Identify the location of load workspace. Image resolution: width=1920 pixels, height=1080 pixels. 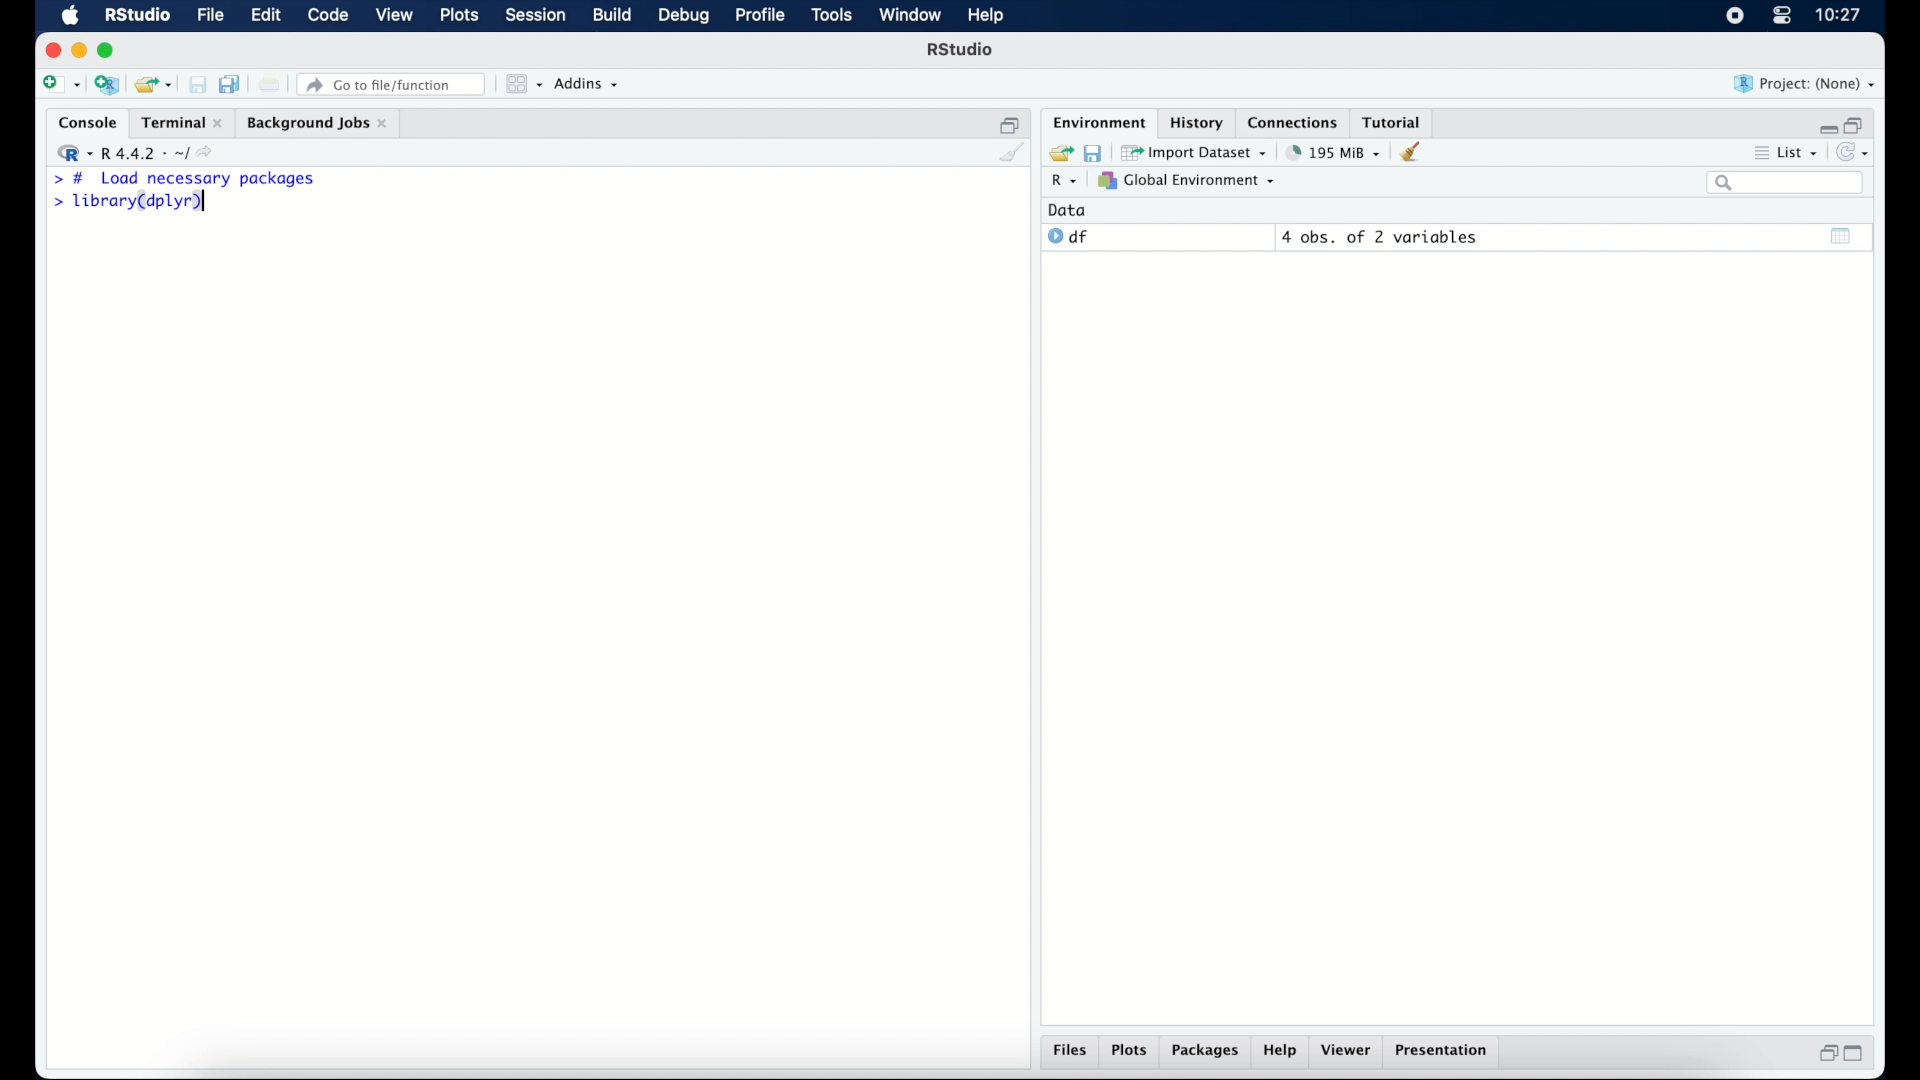
(1058, 151).